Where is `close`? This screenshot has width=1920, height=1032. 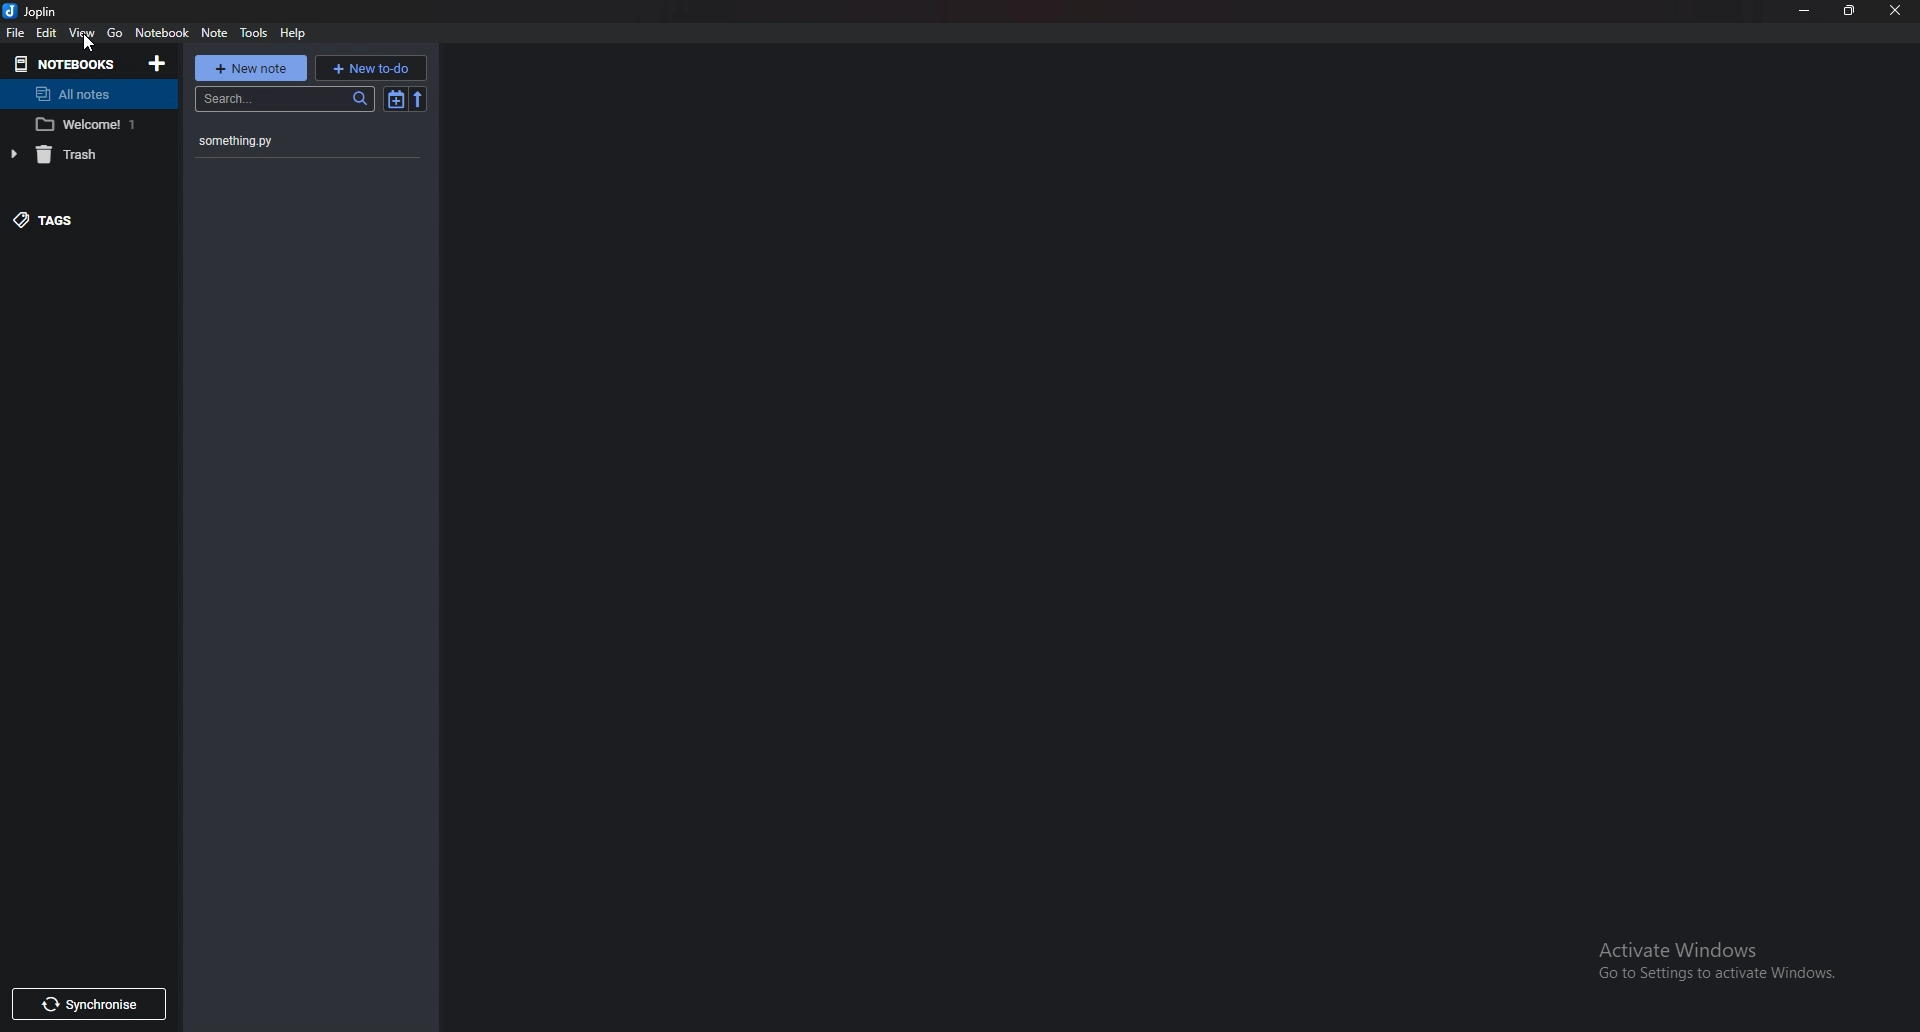
close is located at coordinates (1894, 11).